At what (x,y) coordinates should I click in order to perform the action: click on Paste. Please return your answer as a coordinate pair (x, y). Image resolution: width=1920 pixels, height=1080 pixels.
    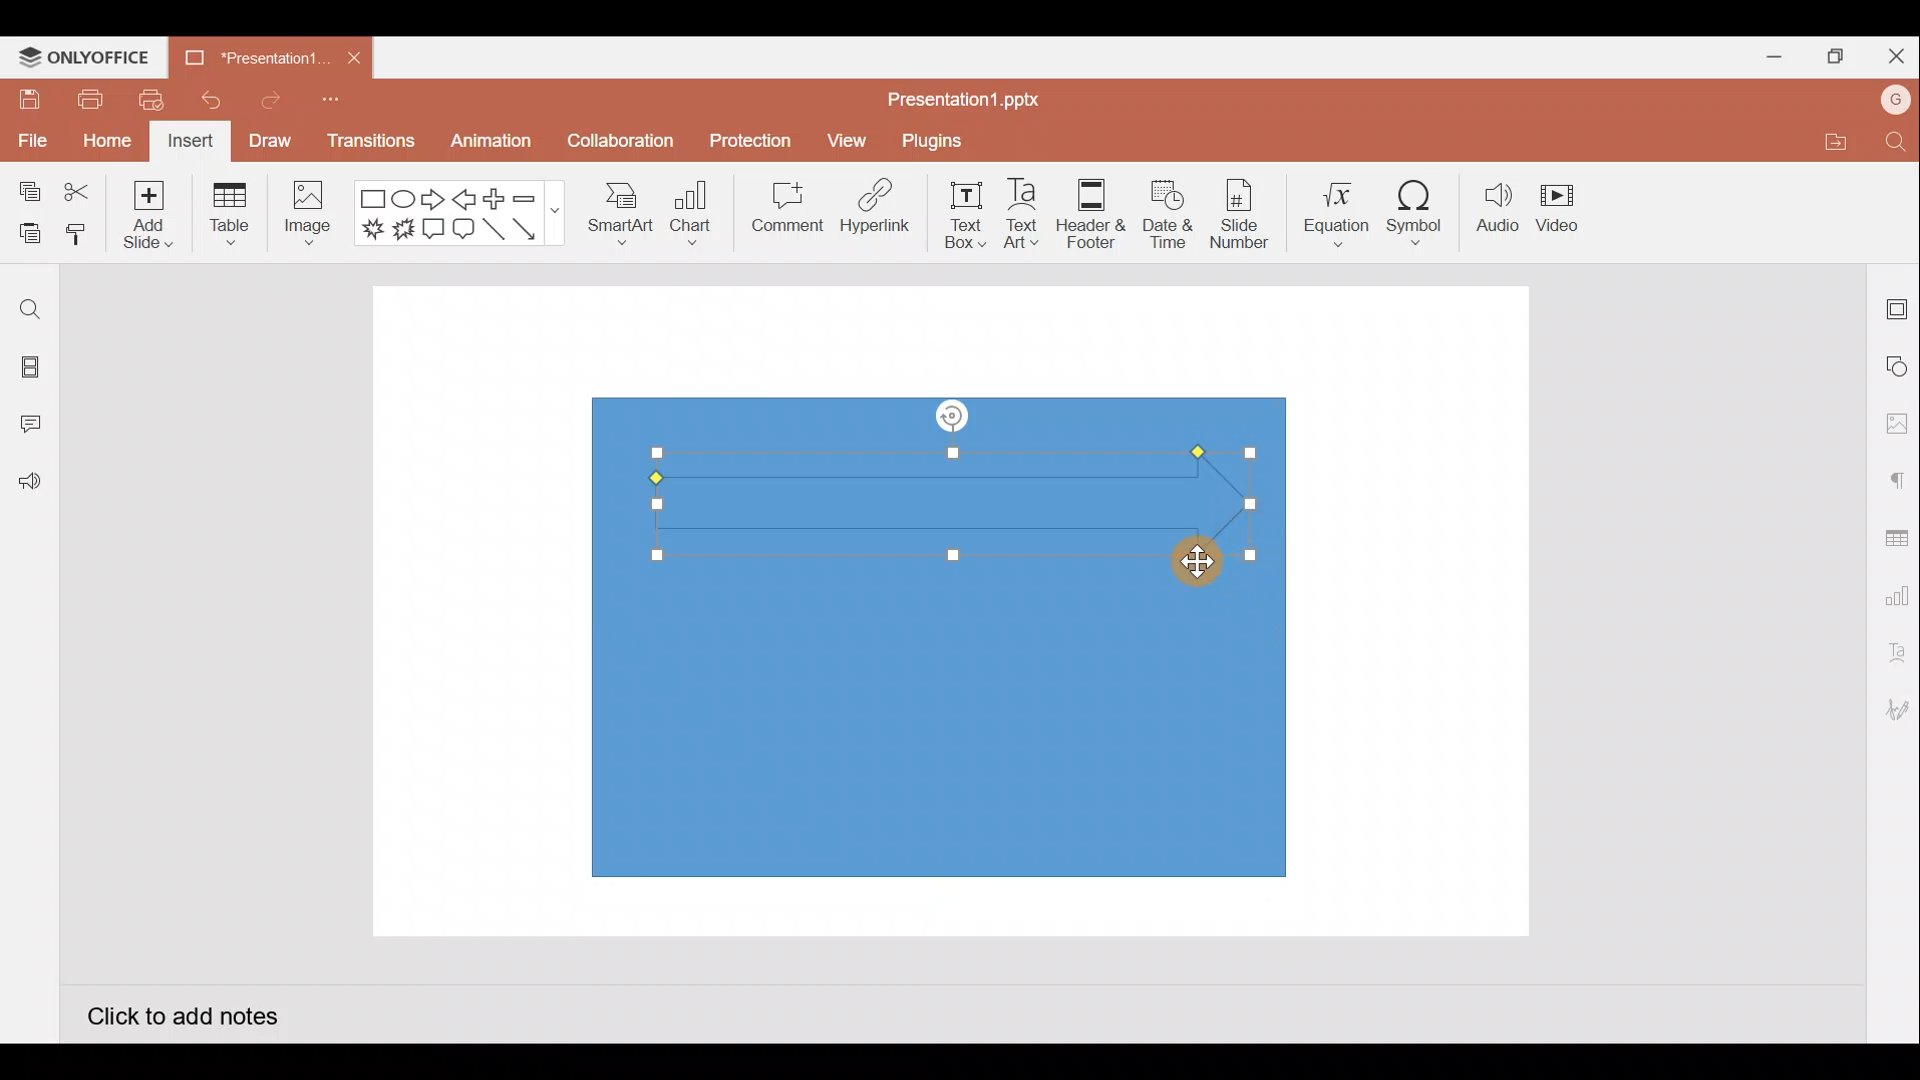
    Looking at the image, I should click on (25, 235).